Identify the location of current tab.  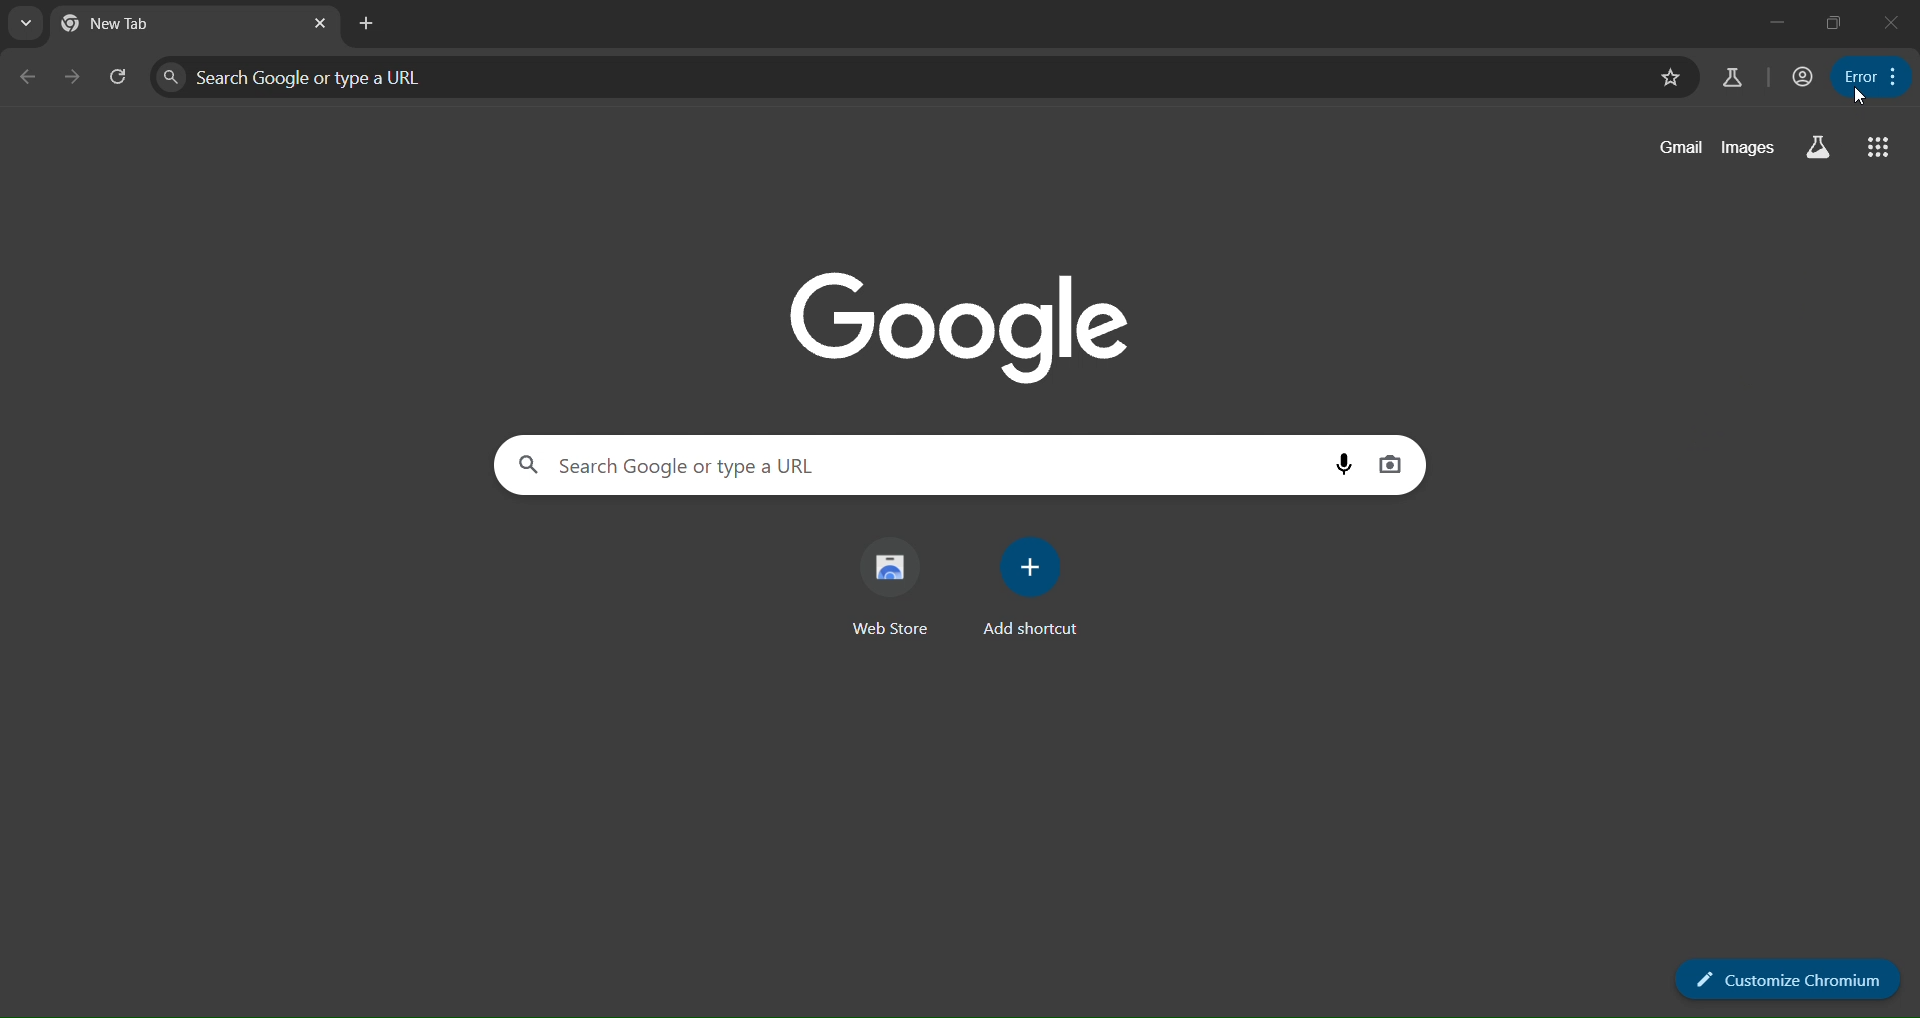
(136, 23).